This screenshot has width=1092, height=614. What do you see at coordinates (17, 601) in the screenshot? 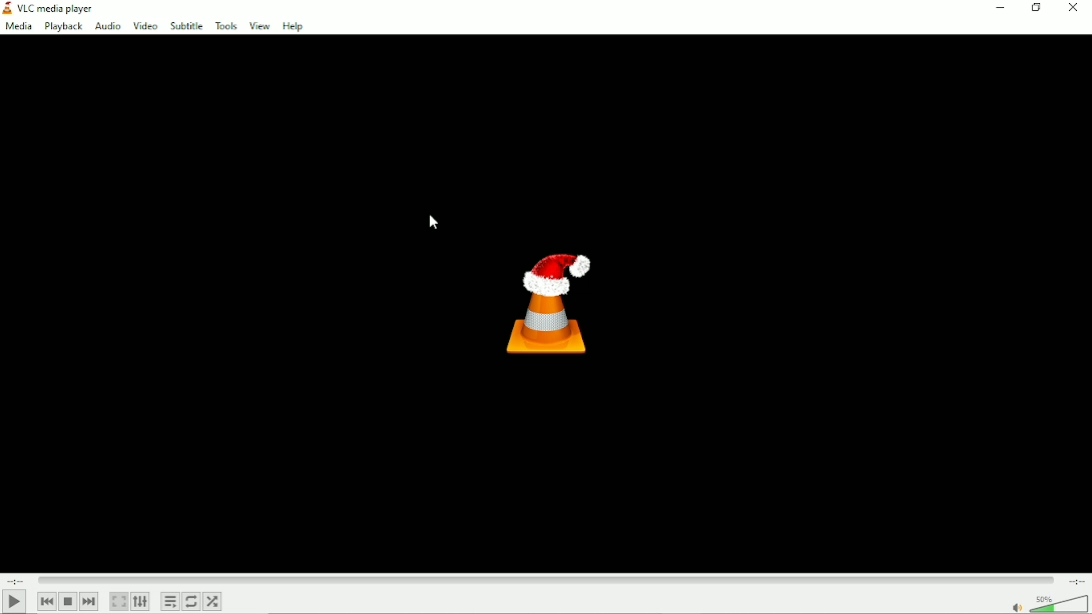
I see `Play` at bounding box center [17, 601].